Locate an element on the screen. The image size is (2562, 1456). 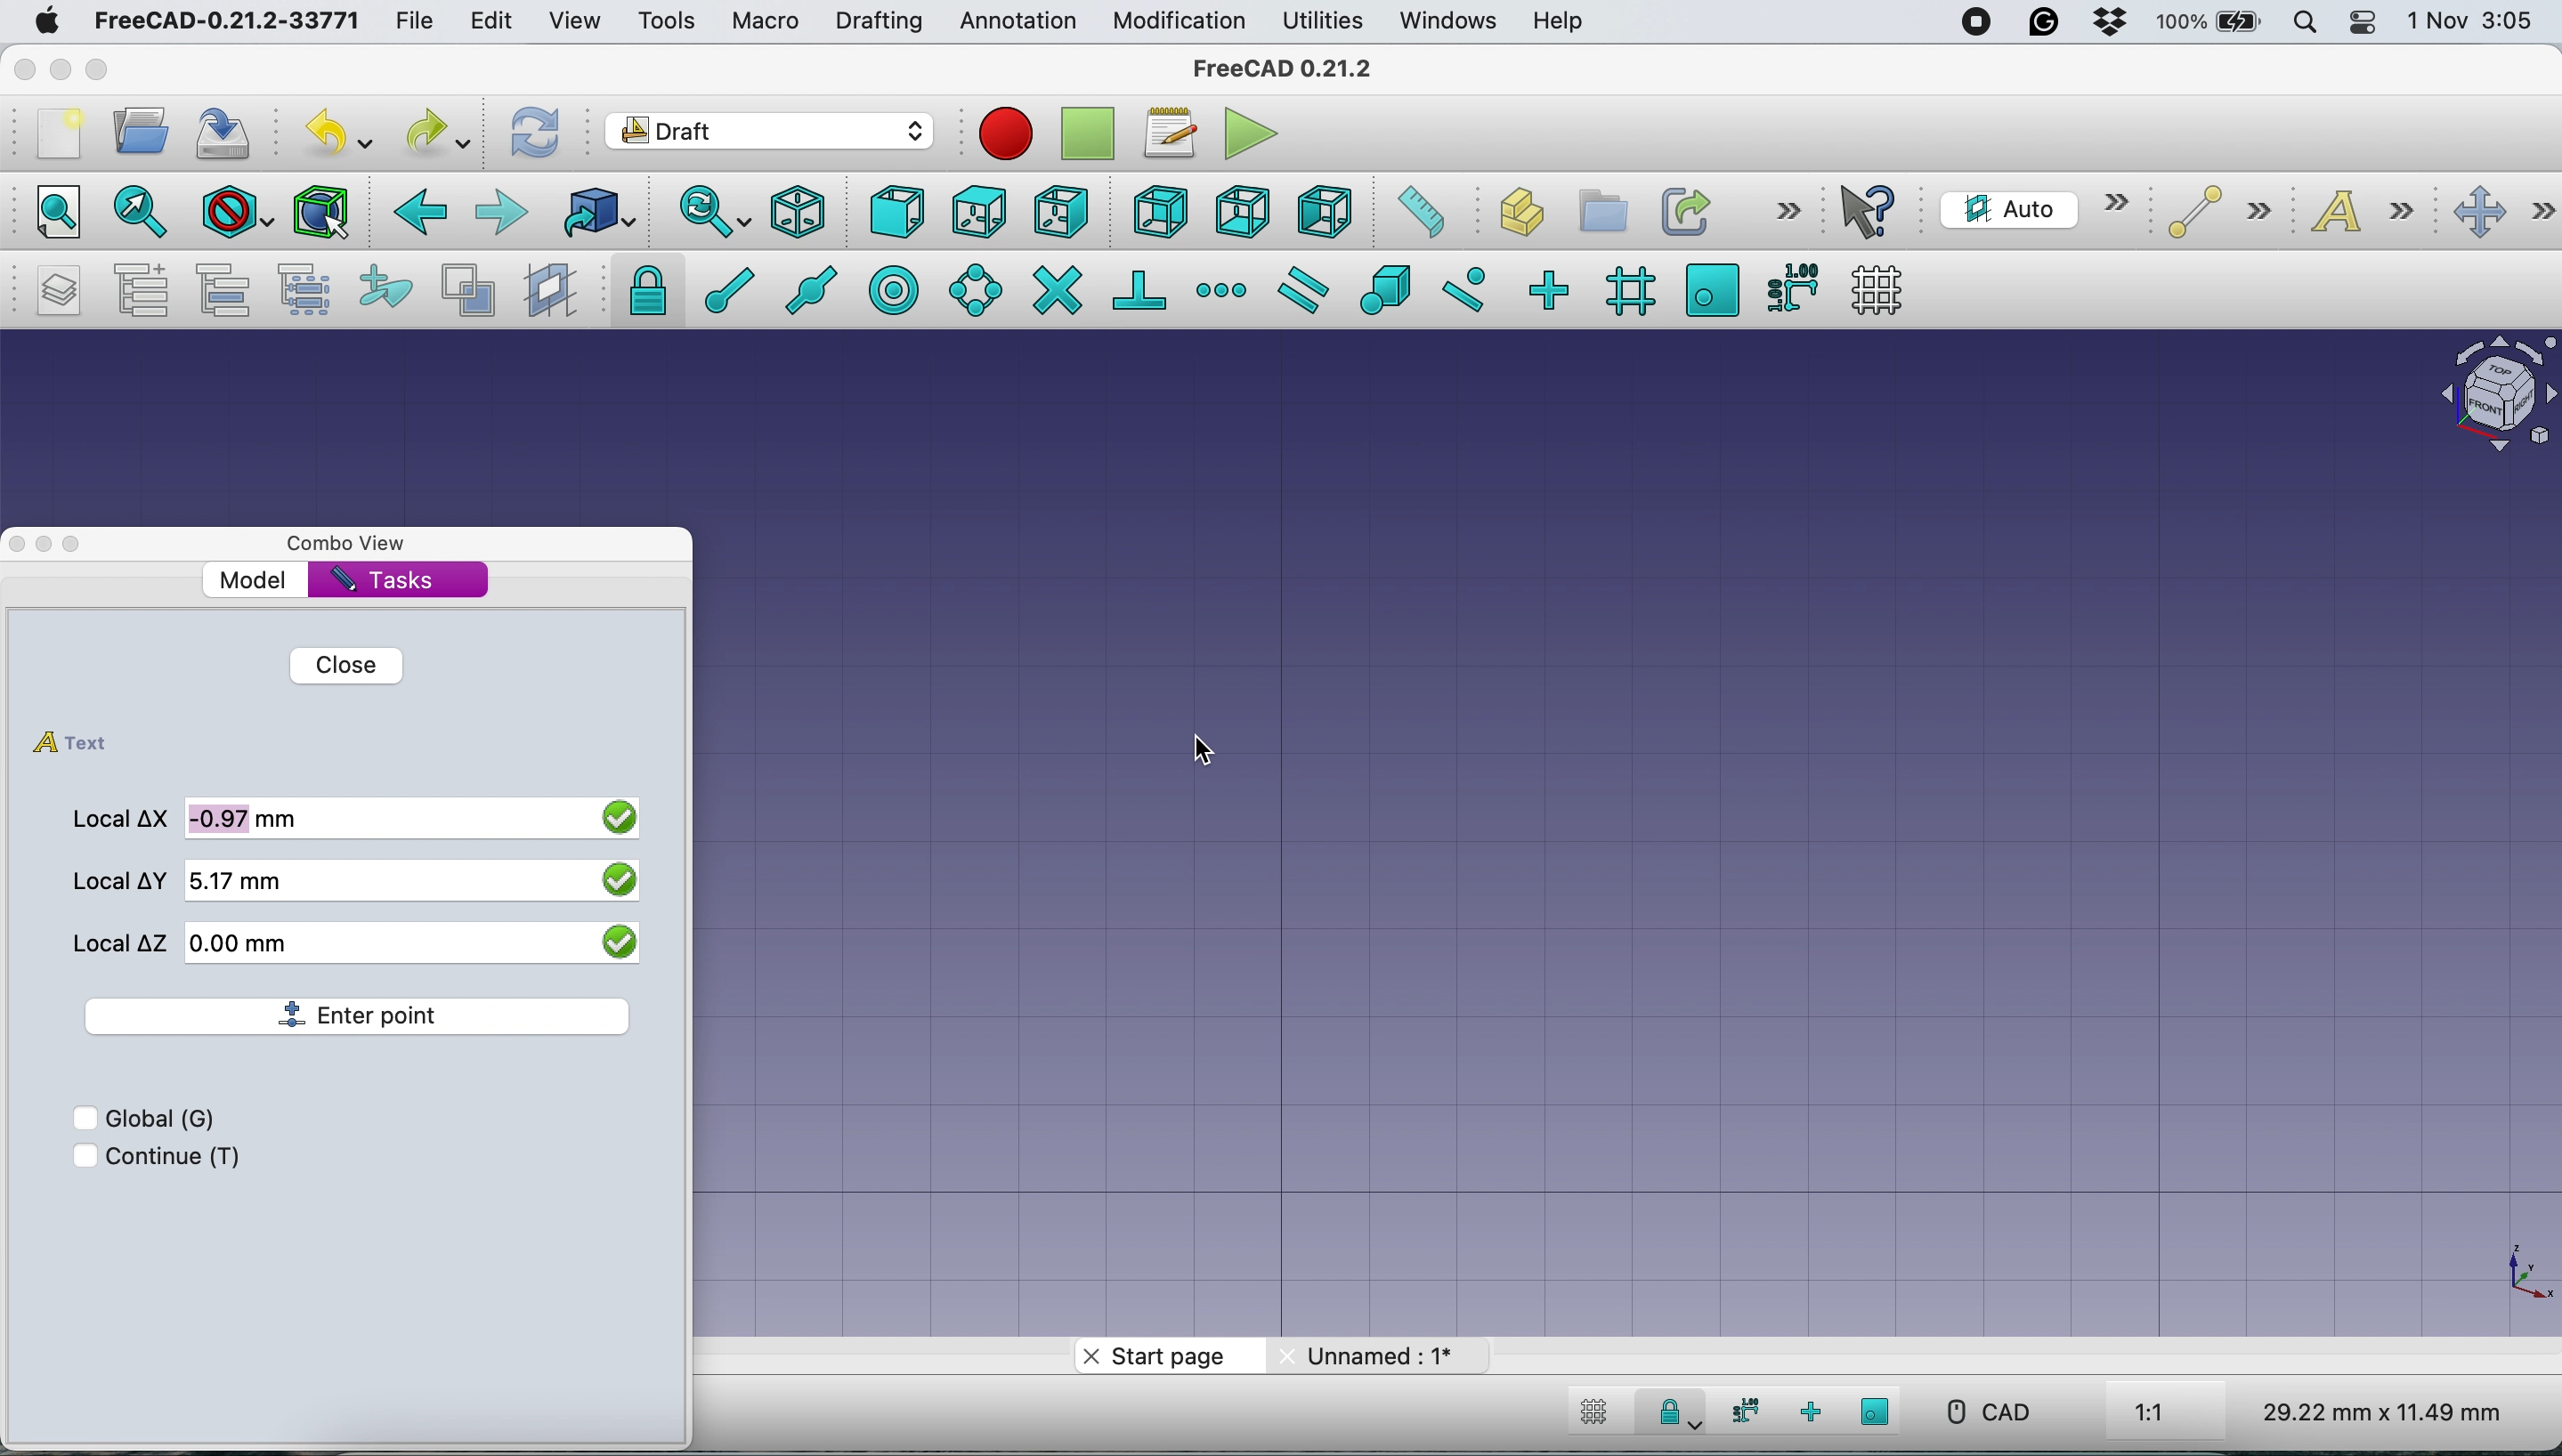
workbench is located at coordinates (768, 130).